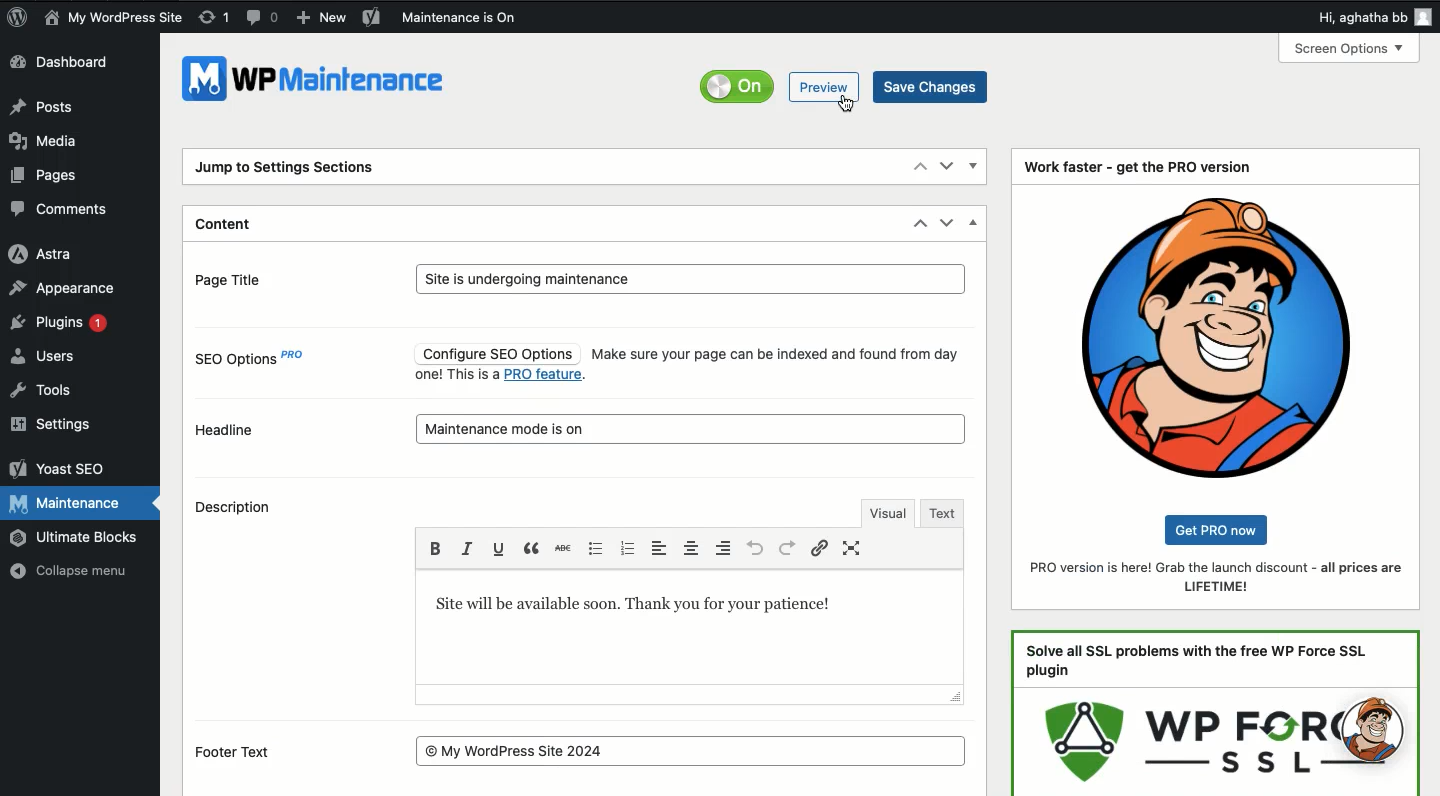  Describe the element at coordinates (247, 278) in the screenshot. I see `Page title` at that location.